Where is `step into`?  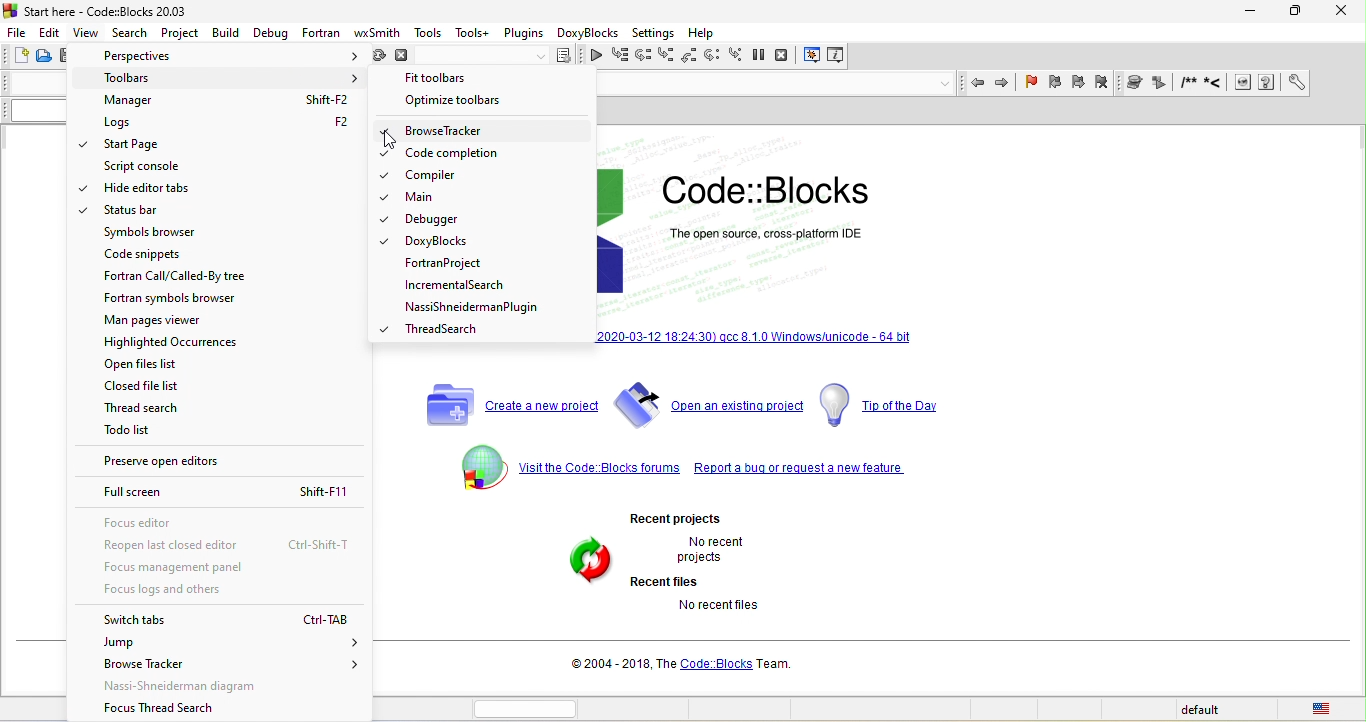
step into is located at coordinates (668, 56).